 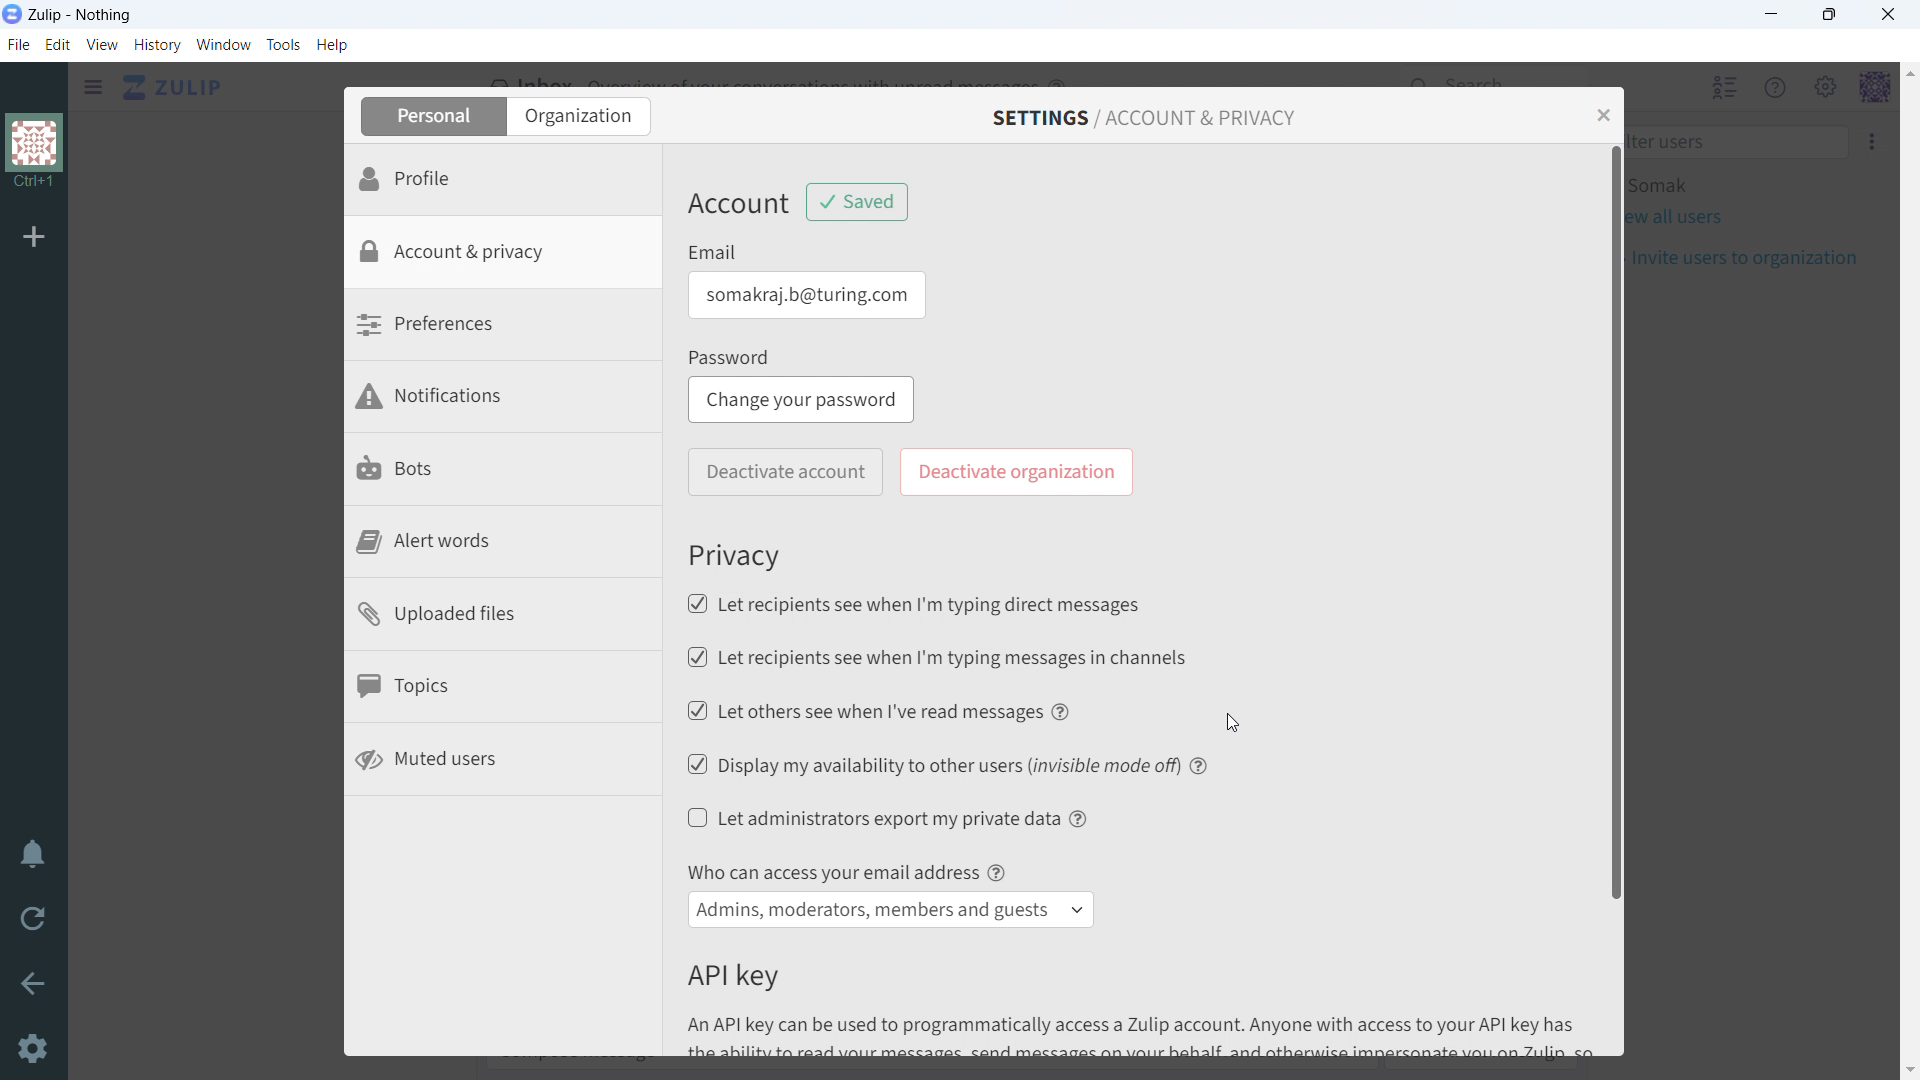 I want to click on settings, so click(x=35, y=1051).